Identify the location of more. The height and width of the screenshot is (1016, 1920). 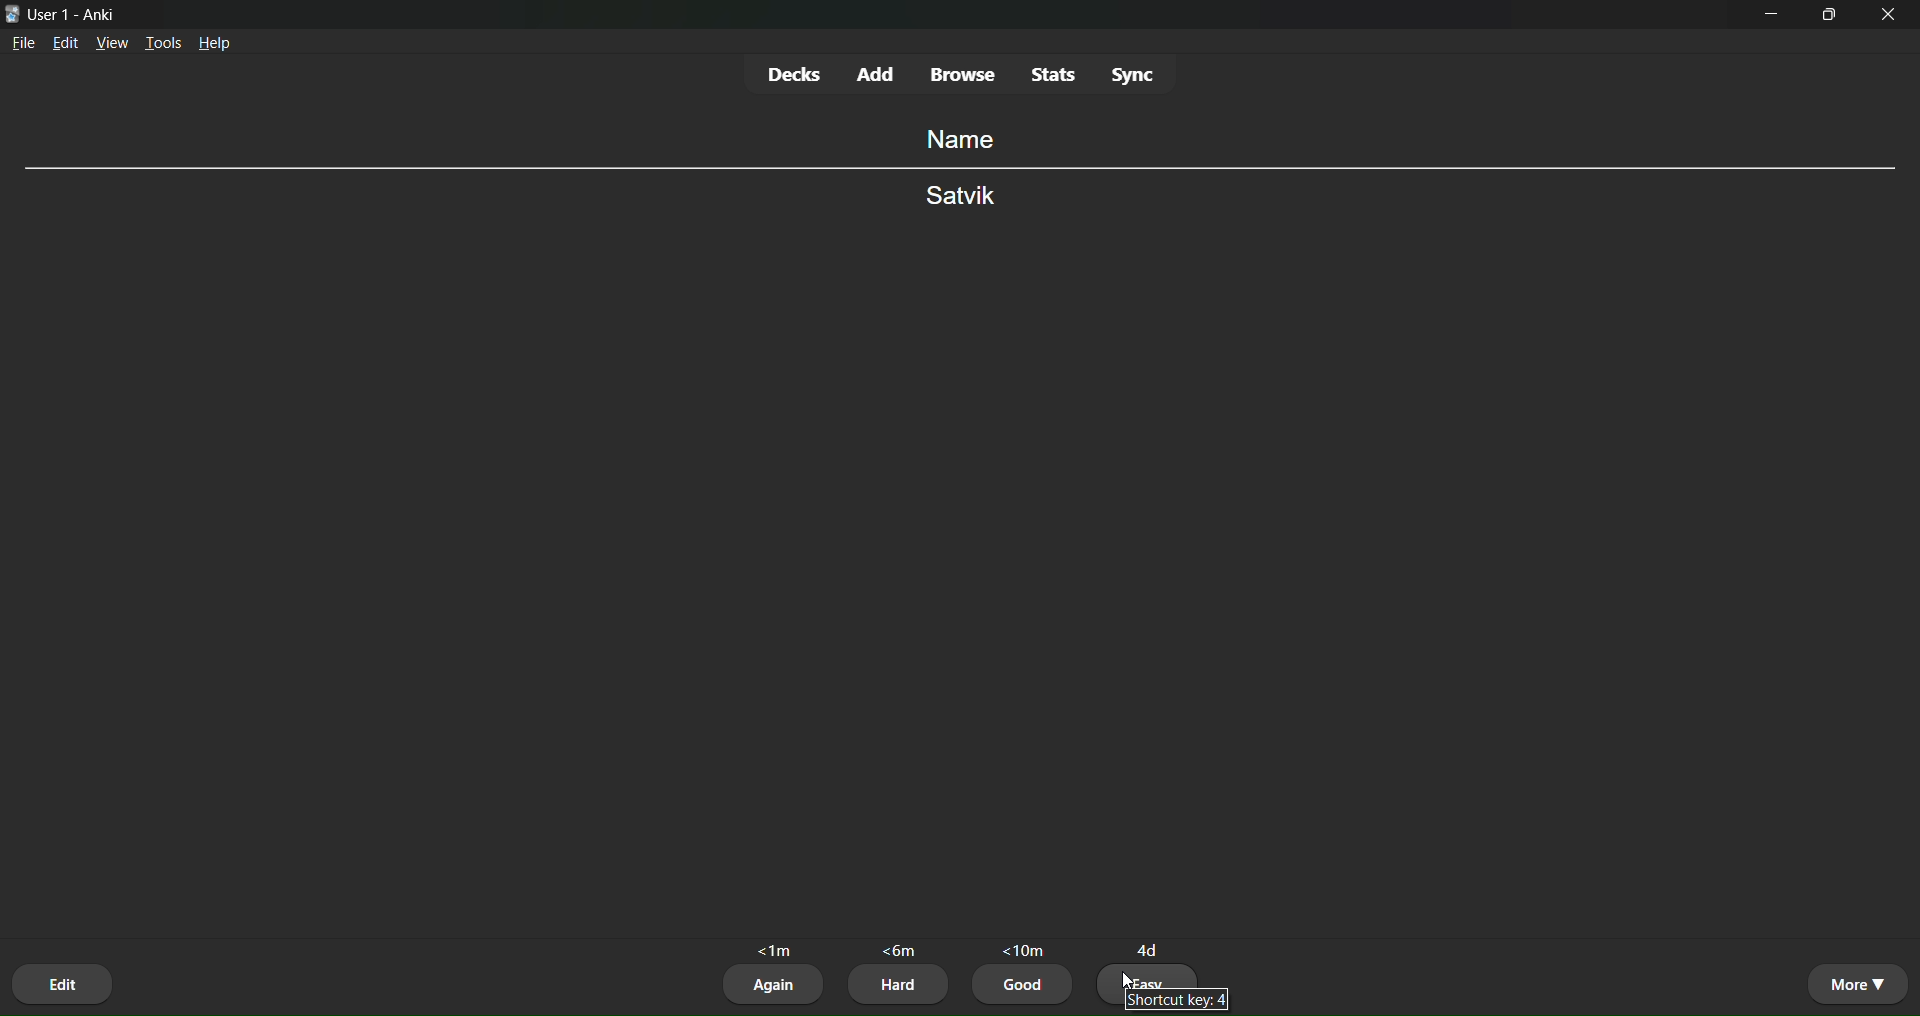
(1856, 983).